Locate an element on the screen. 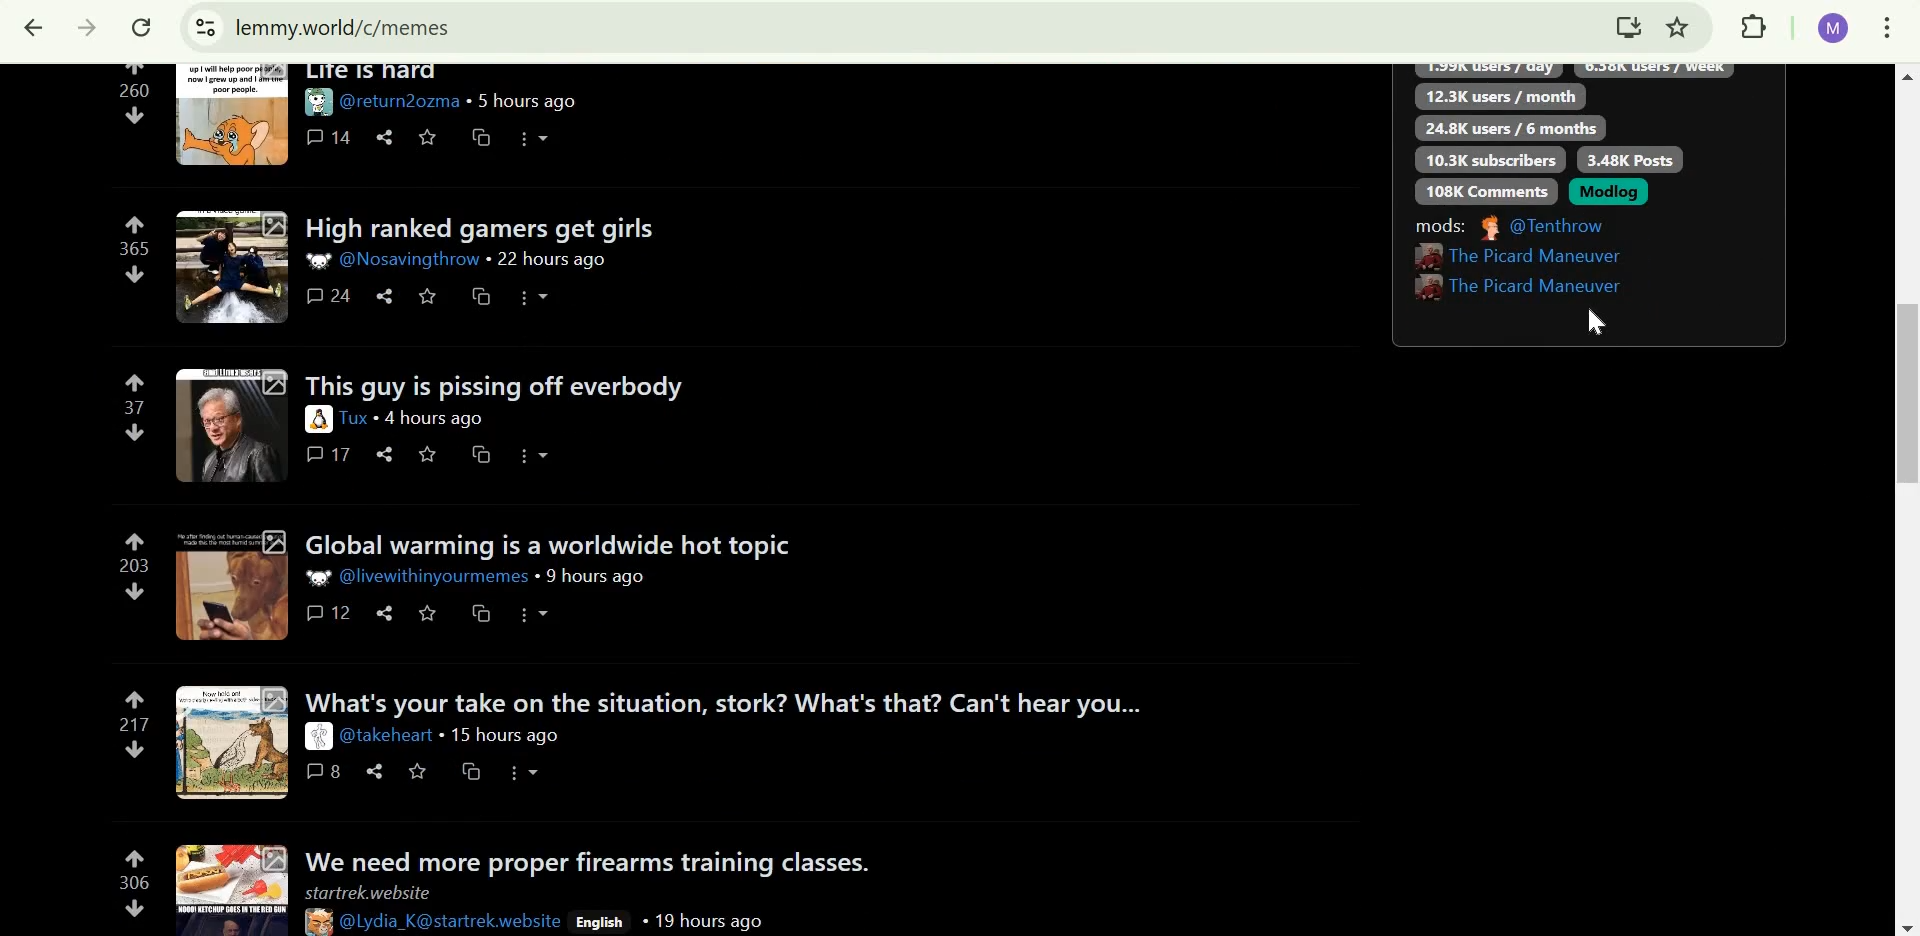 This screenshot has height=936, width=1920. Modlog is located at coordinates (1611, 192).